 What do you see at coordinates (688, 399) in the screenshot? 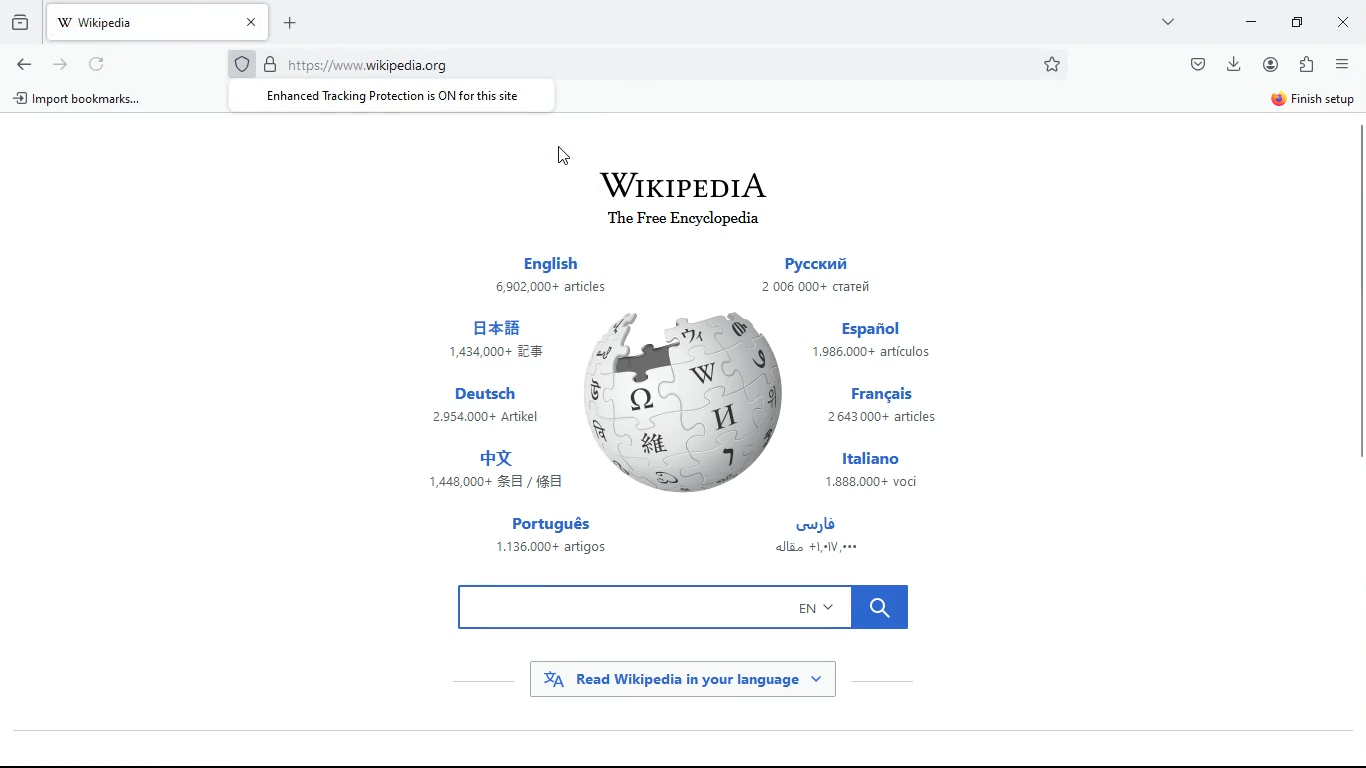
I see `wikipedia logo` at bounding box center [688, 399].